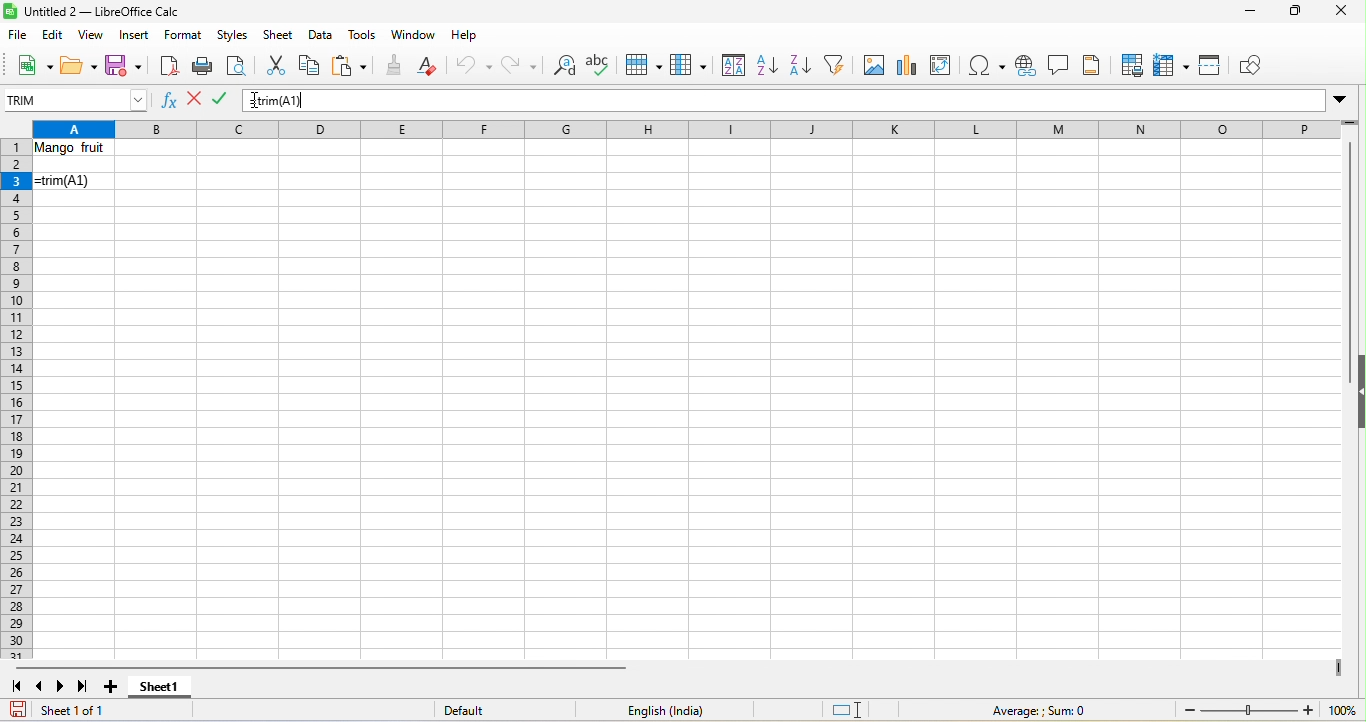  Describe the element at coordinates (18, 688) in the screenshot. I see `scroll to first sheet` at that location.